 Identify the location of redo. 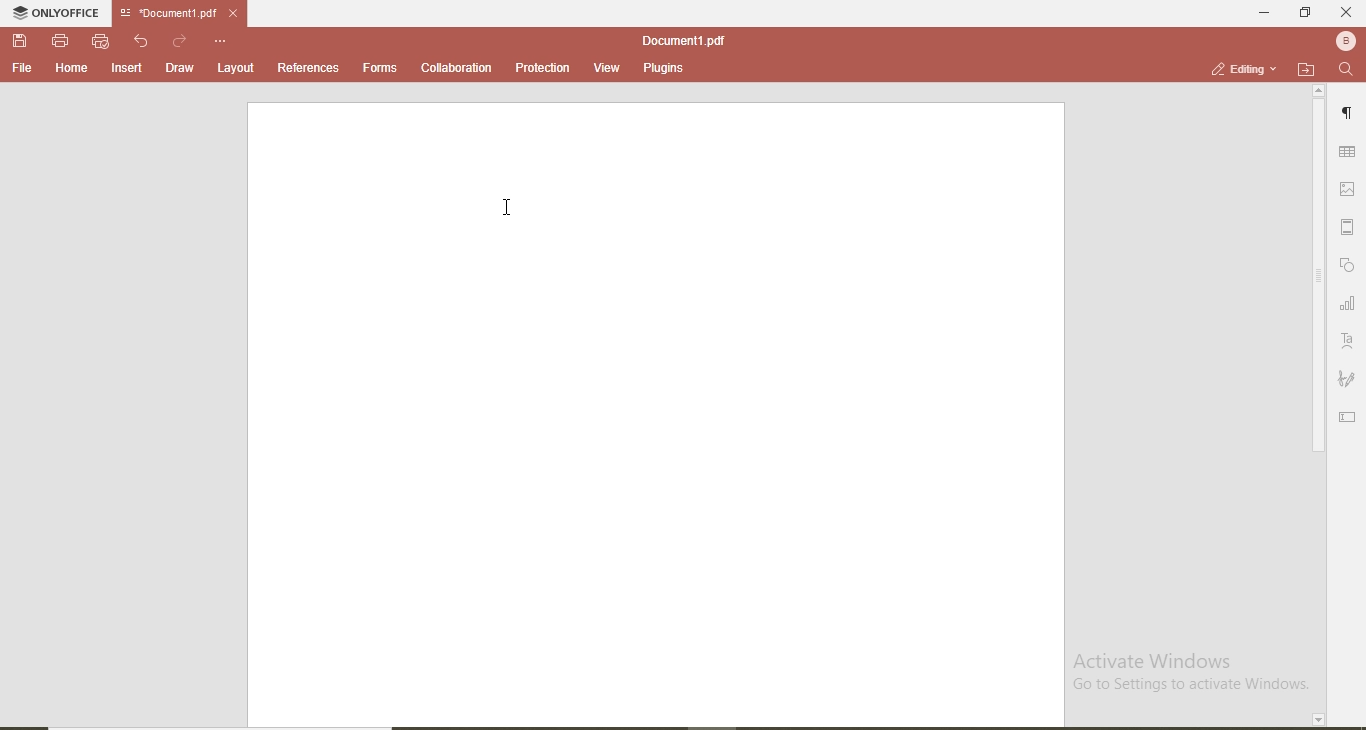
(178, 37).